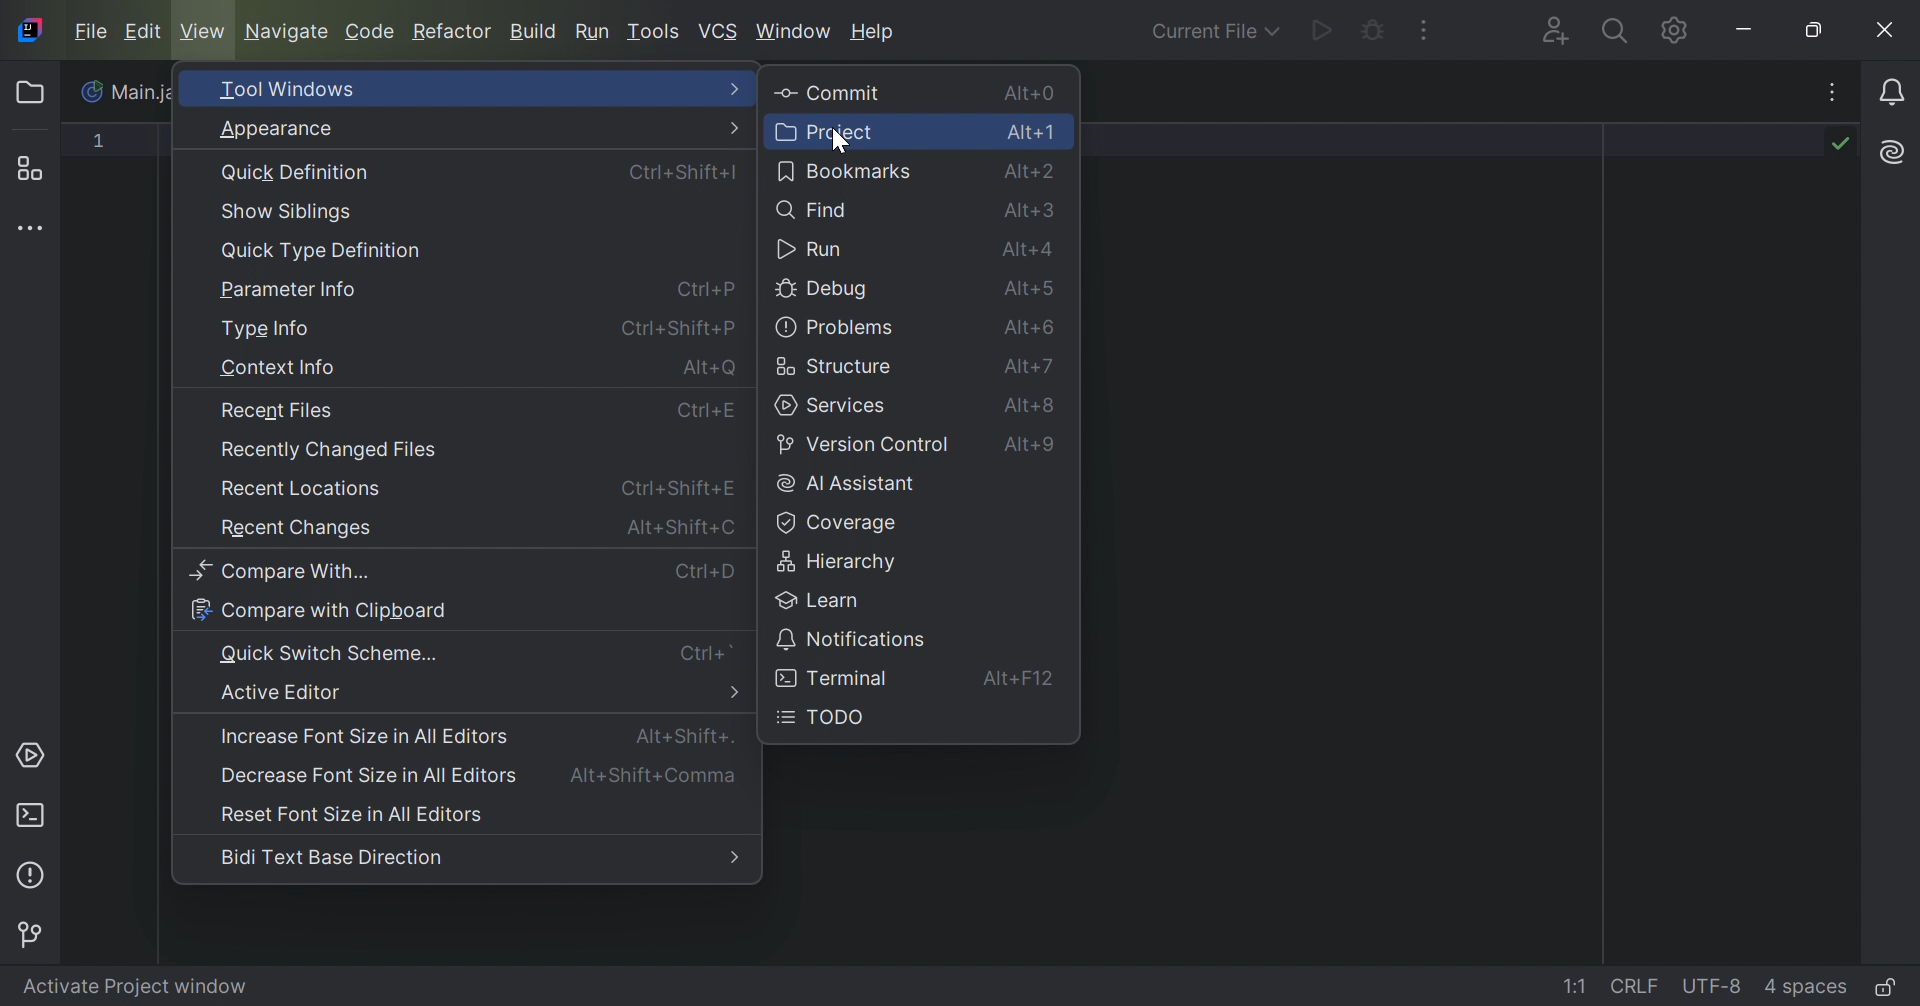 The width and height of the screenshot is (1920, 1006). I want to click on Type Info, so click(265, 330).